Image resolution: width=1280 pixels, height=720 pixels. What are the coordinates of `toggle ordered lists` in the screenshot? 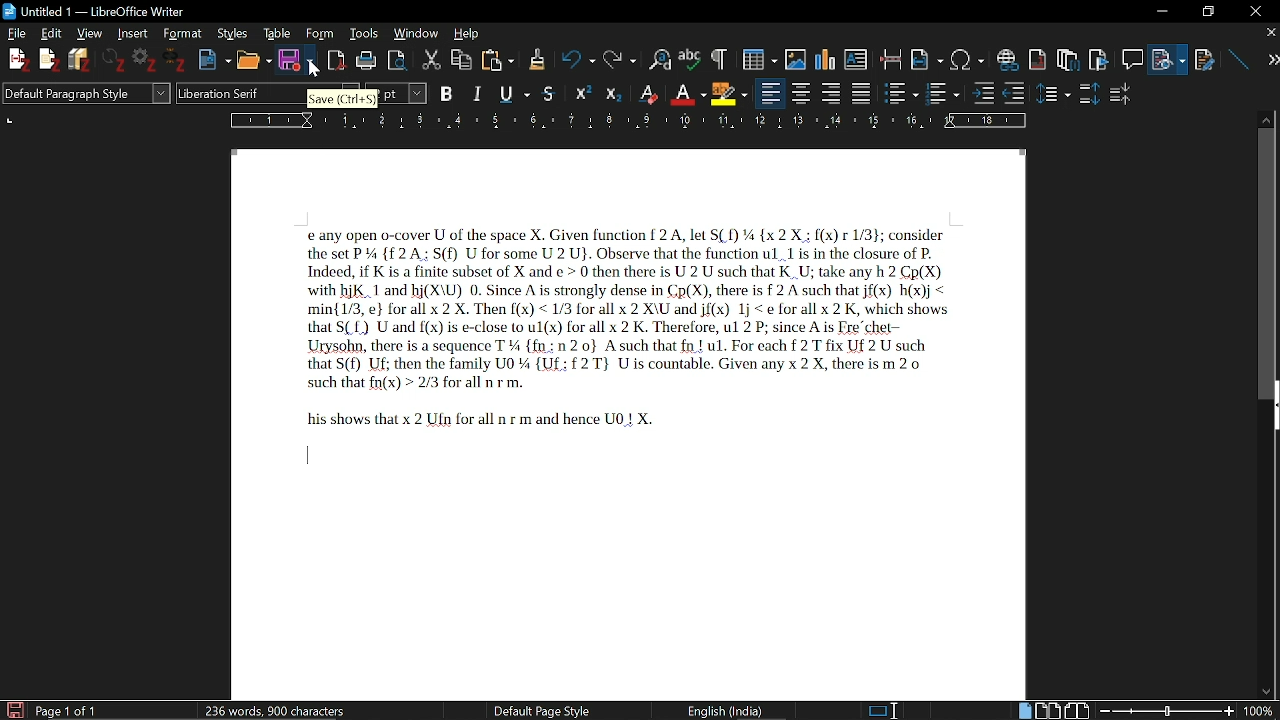 It's located at (944, 92).